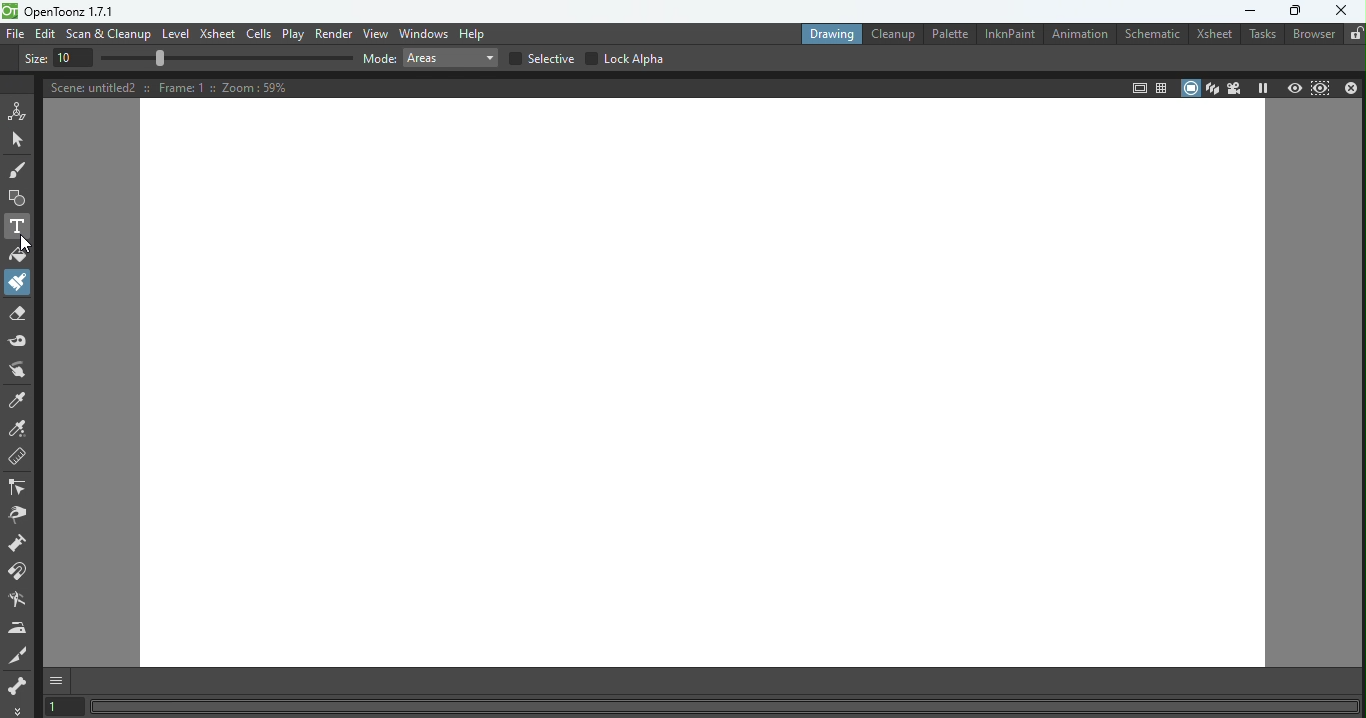 The image size is (1366, 718). What do you see at coordinates (945, 34) in the screenshot?
I see `Palette` at bounding box center [945, 34].